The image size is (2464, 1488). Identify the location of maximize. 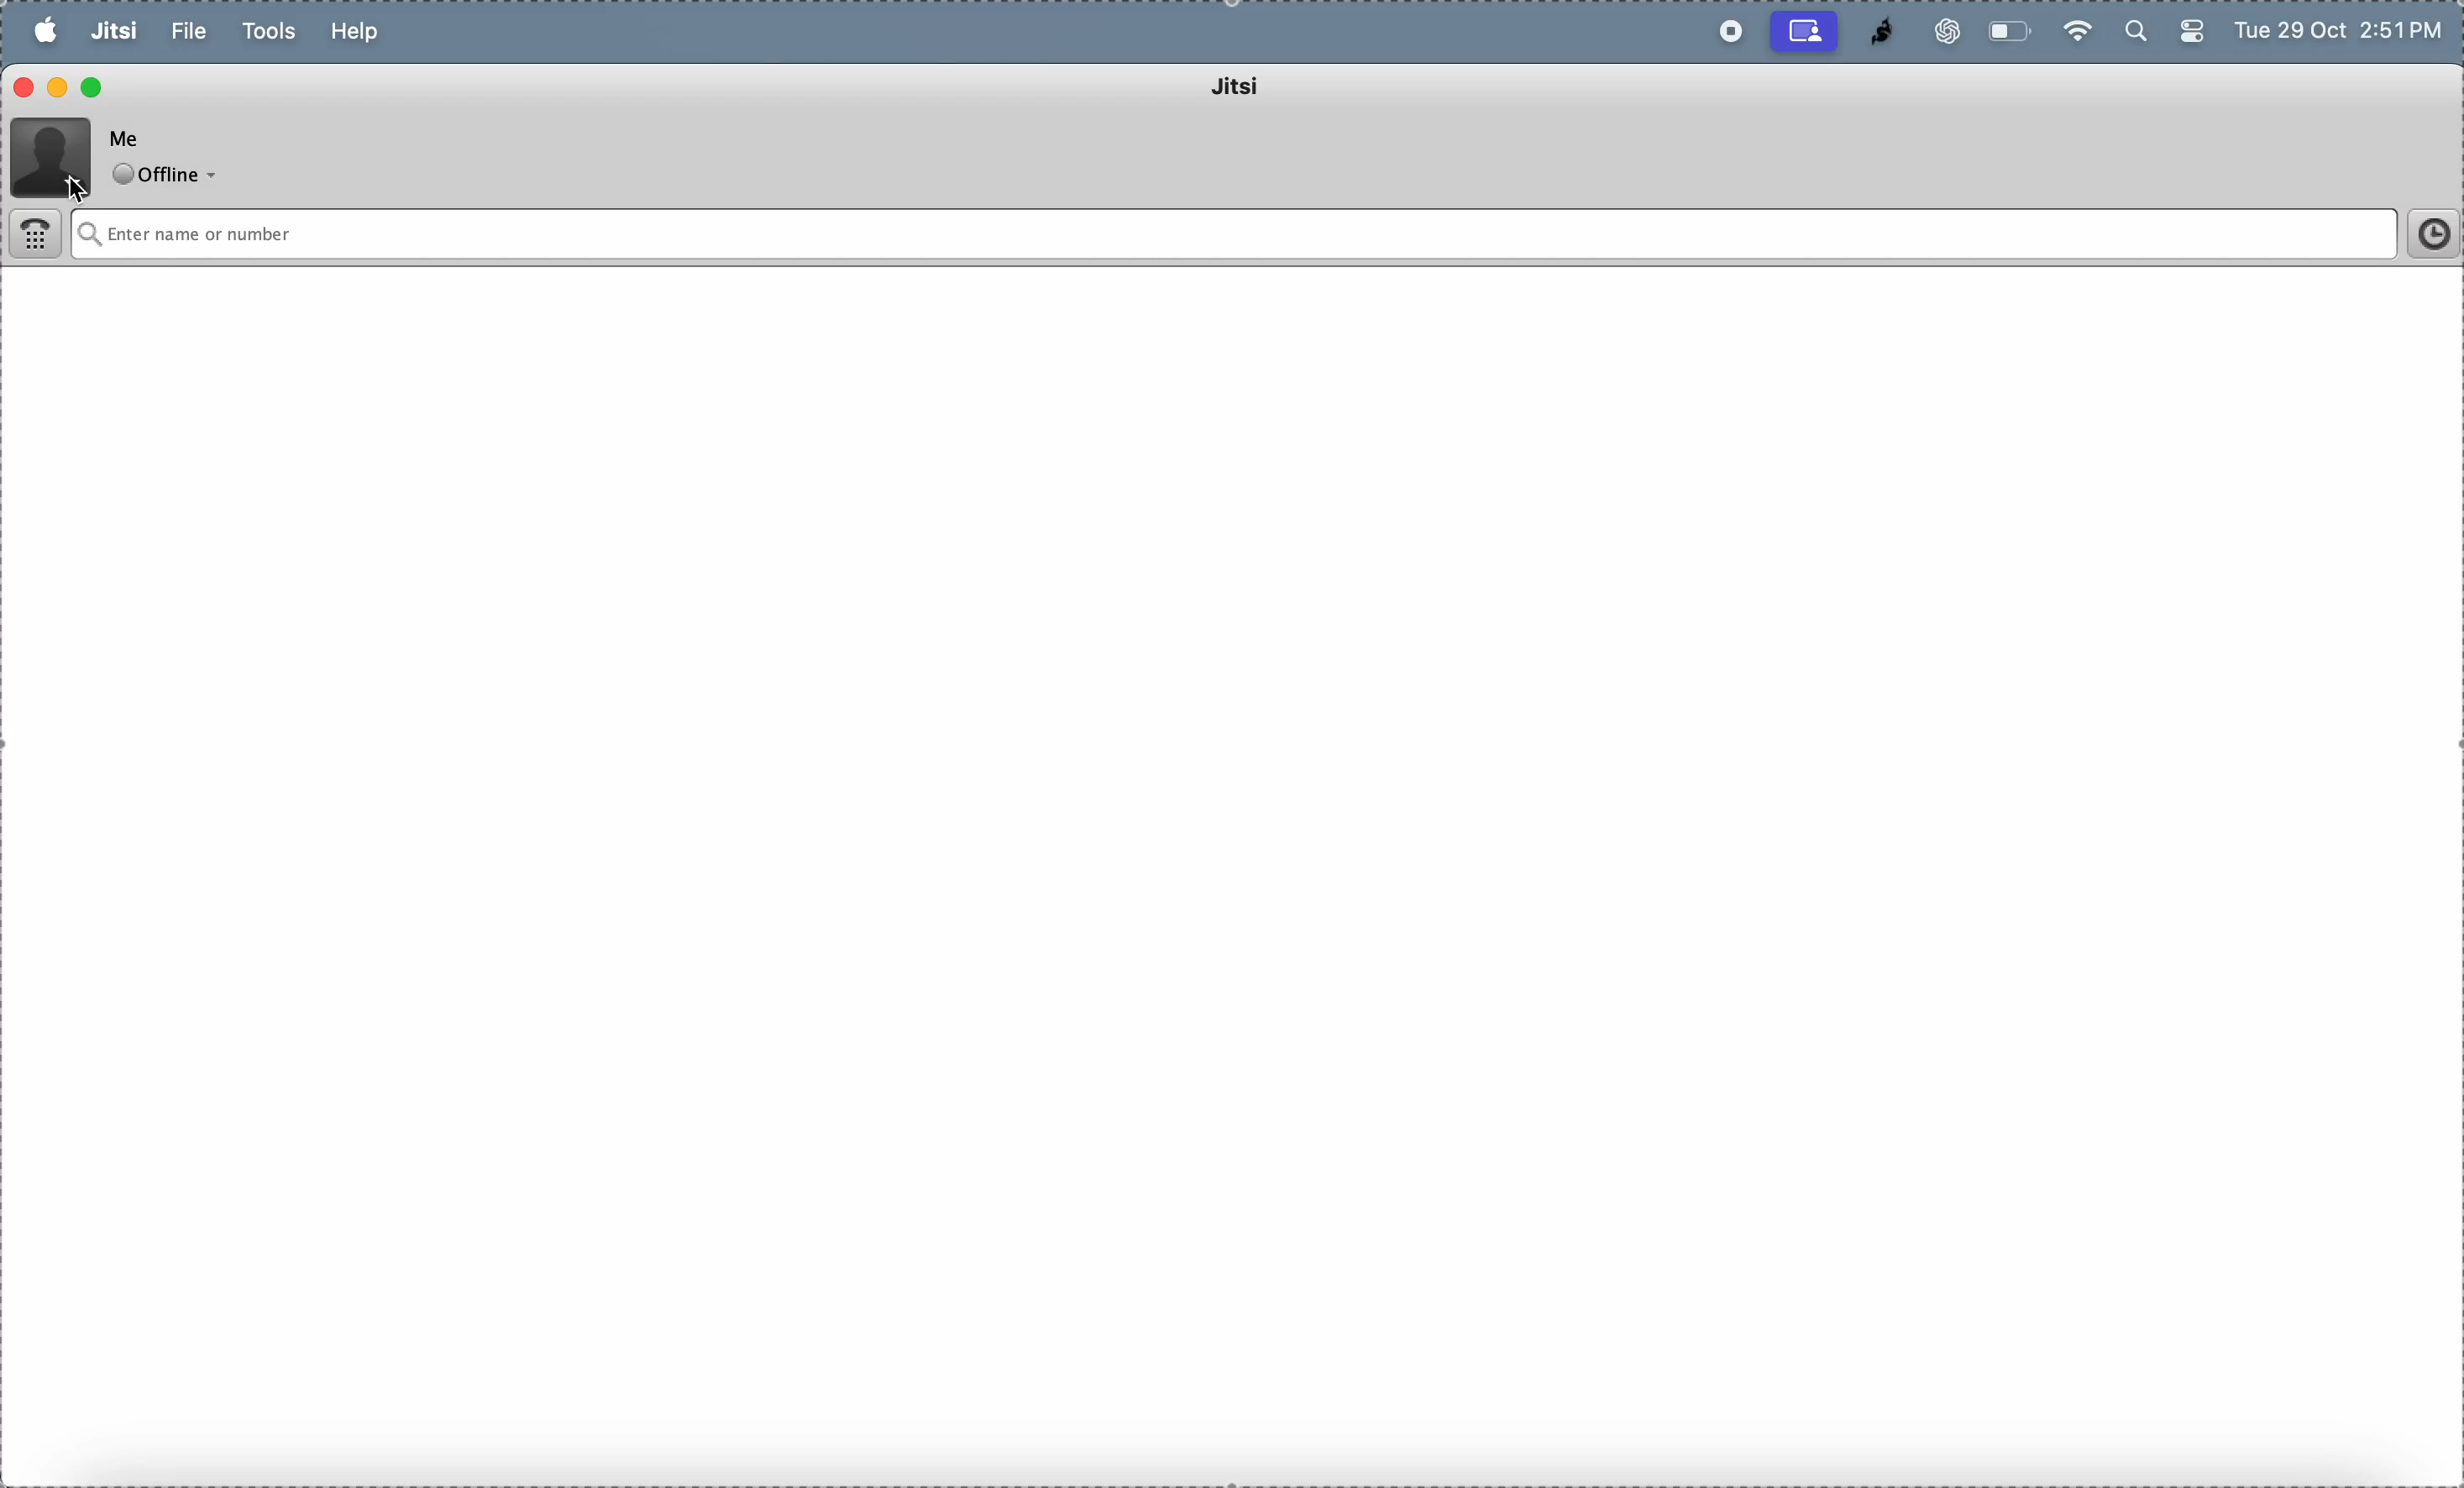
(94, 85).